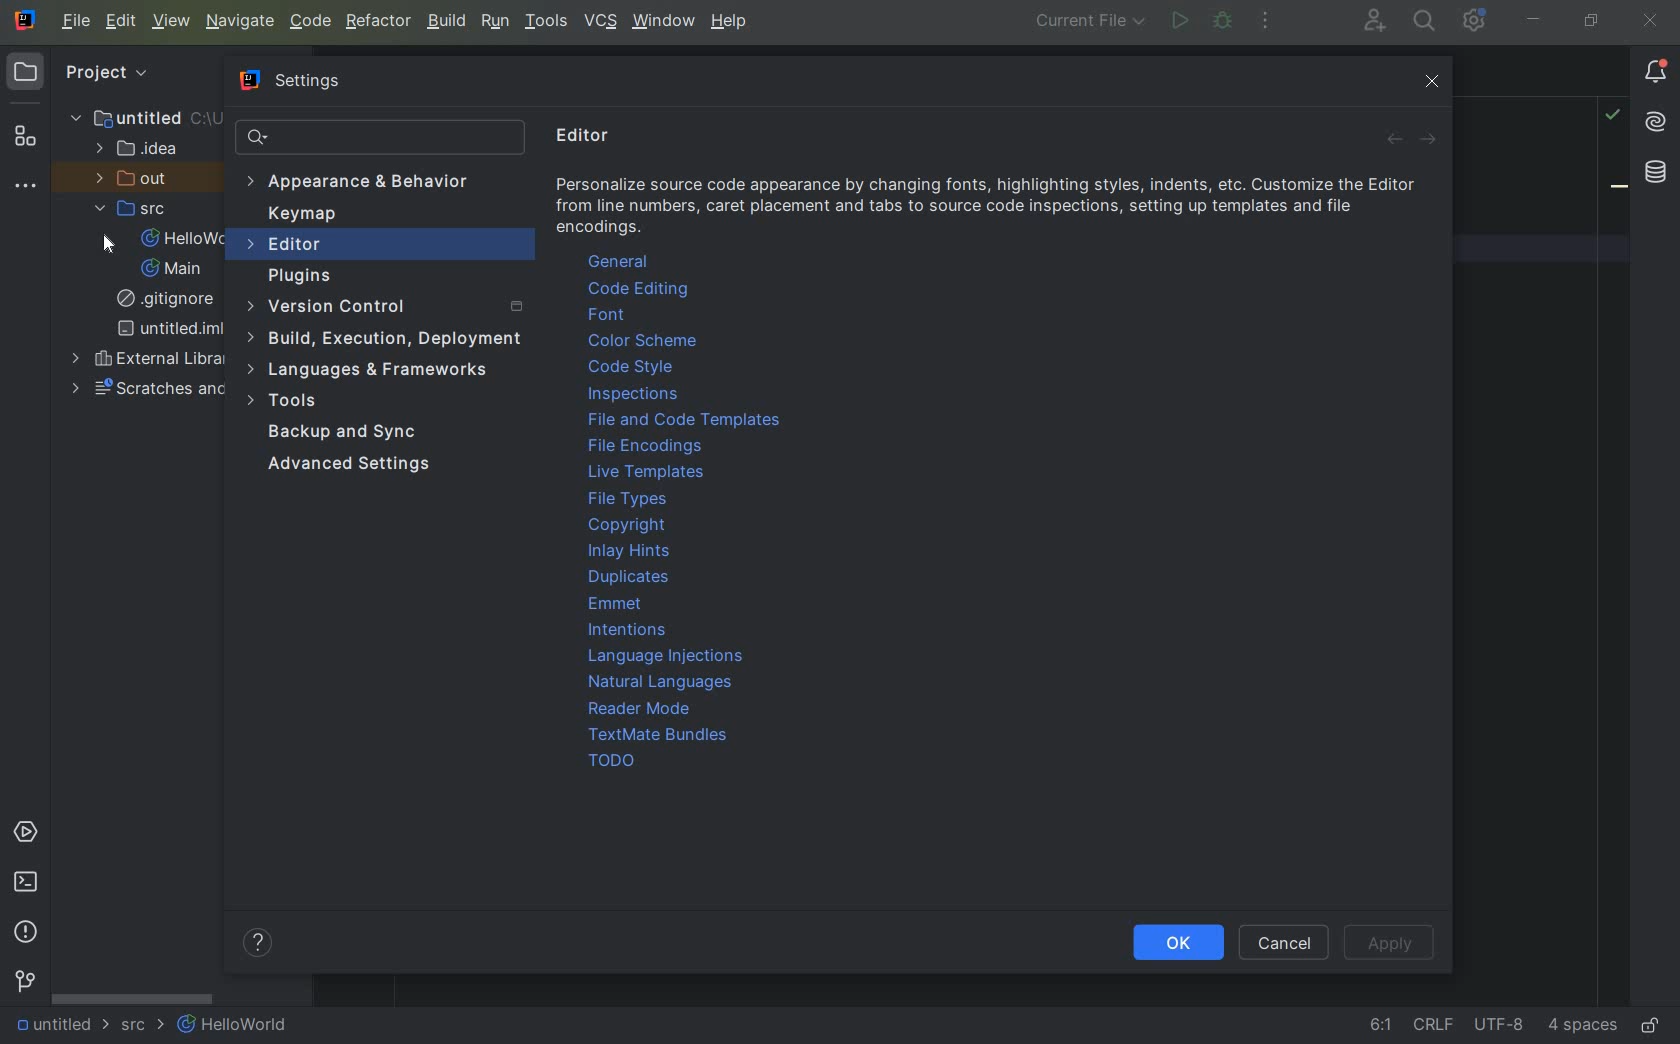  Describe the element at coordinates (1376, 19) in the screenshot. I see `code with me` at that location.